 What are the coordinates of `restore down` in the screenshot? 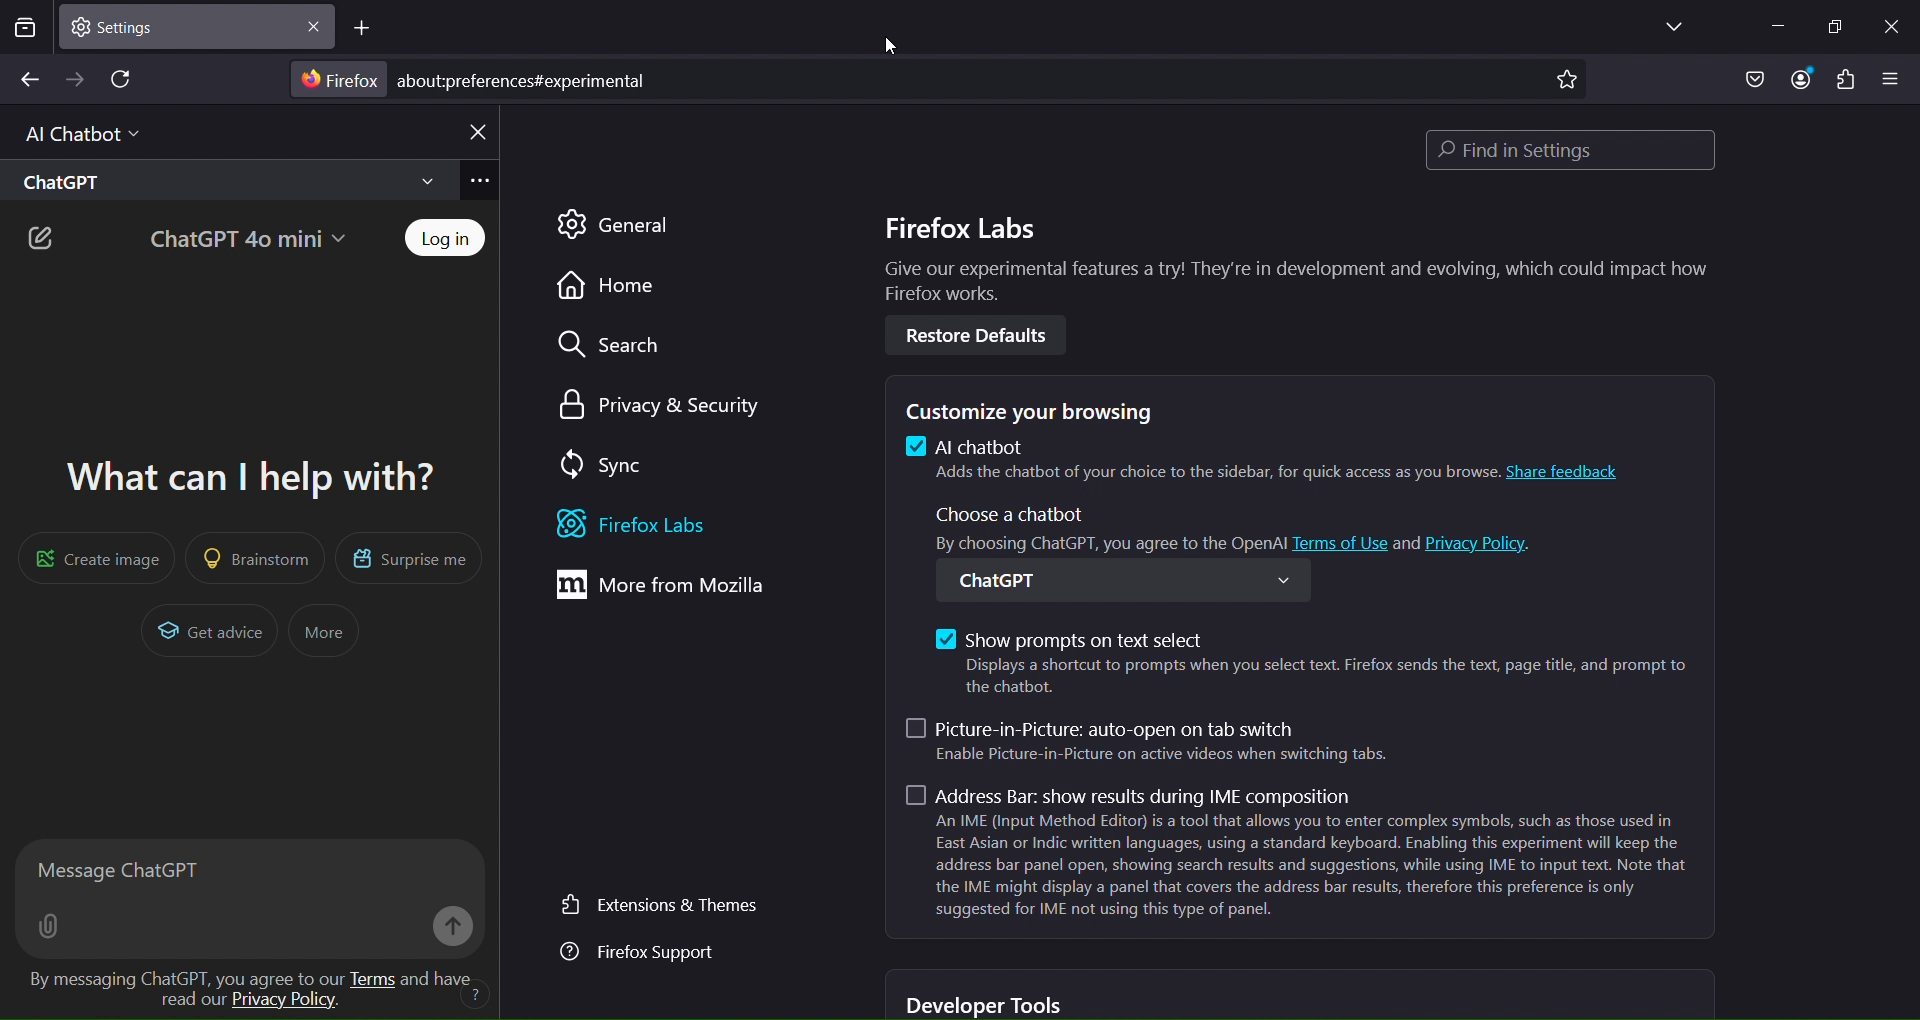 It's located at (1833, 28).